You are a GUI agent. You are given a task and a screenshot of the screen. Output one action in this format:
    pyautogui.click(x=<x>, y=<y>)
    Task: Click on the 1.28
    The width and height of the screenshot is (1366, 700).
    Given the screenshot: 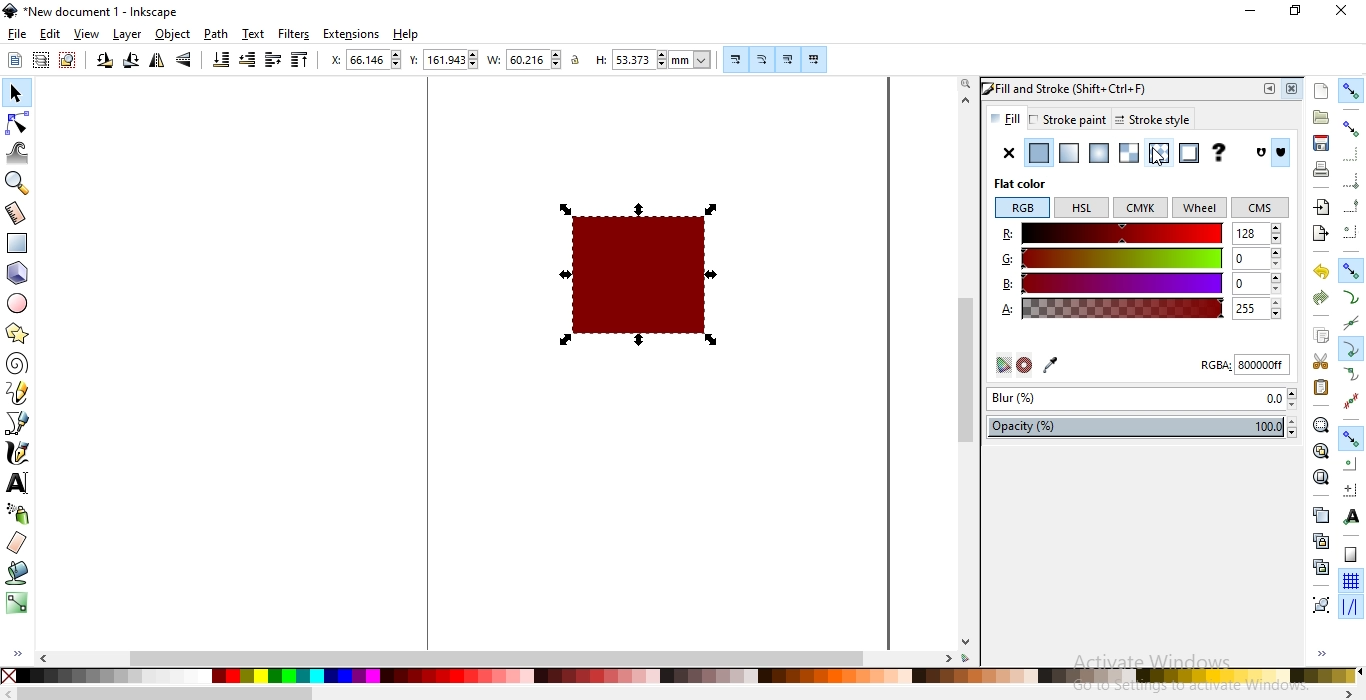 What is the action you would take?
    pyautogui.click(x=1256, y=232)
    